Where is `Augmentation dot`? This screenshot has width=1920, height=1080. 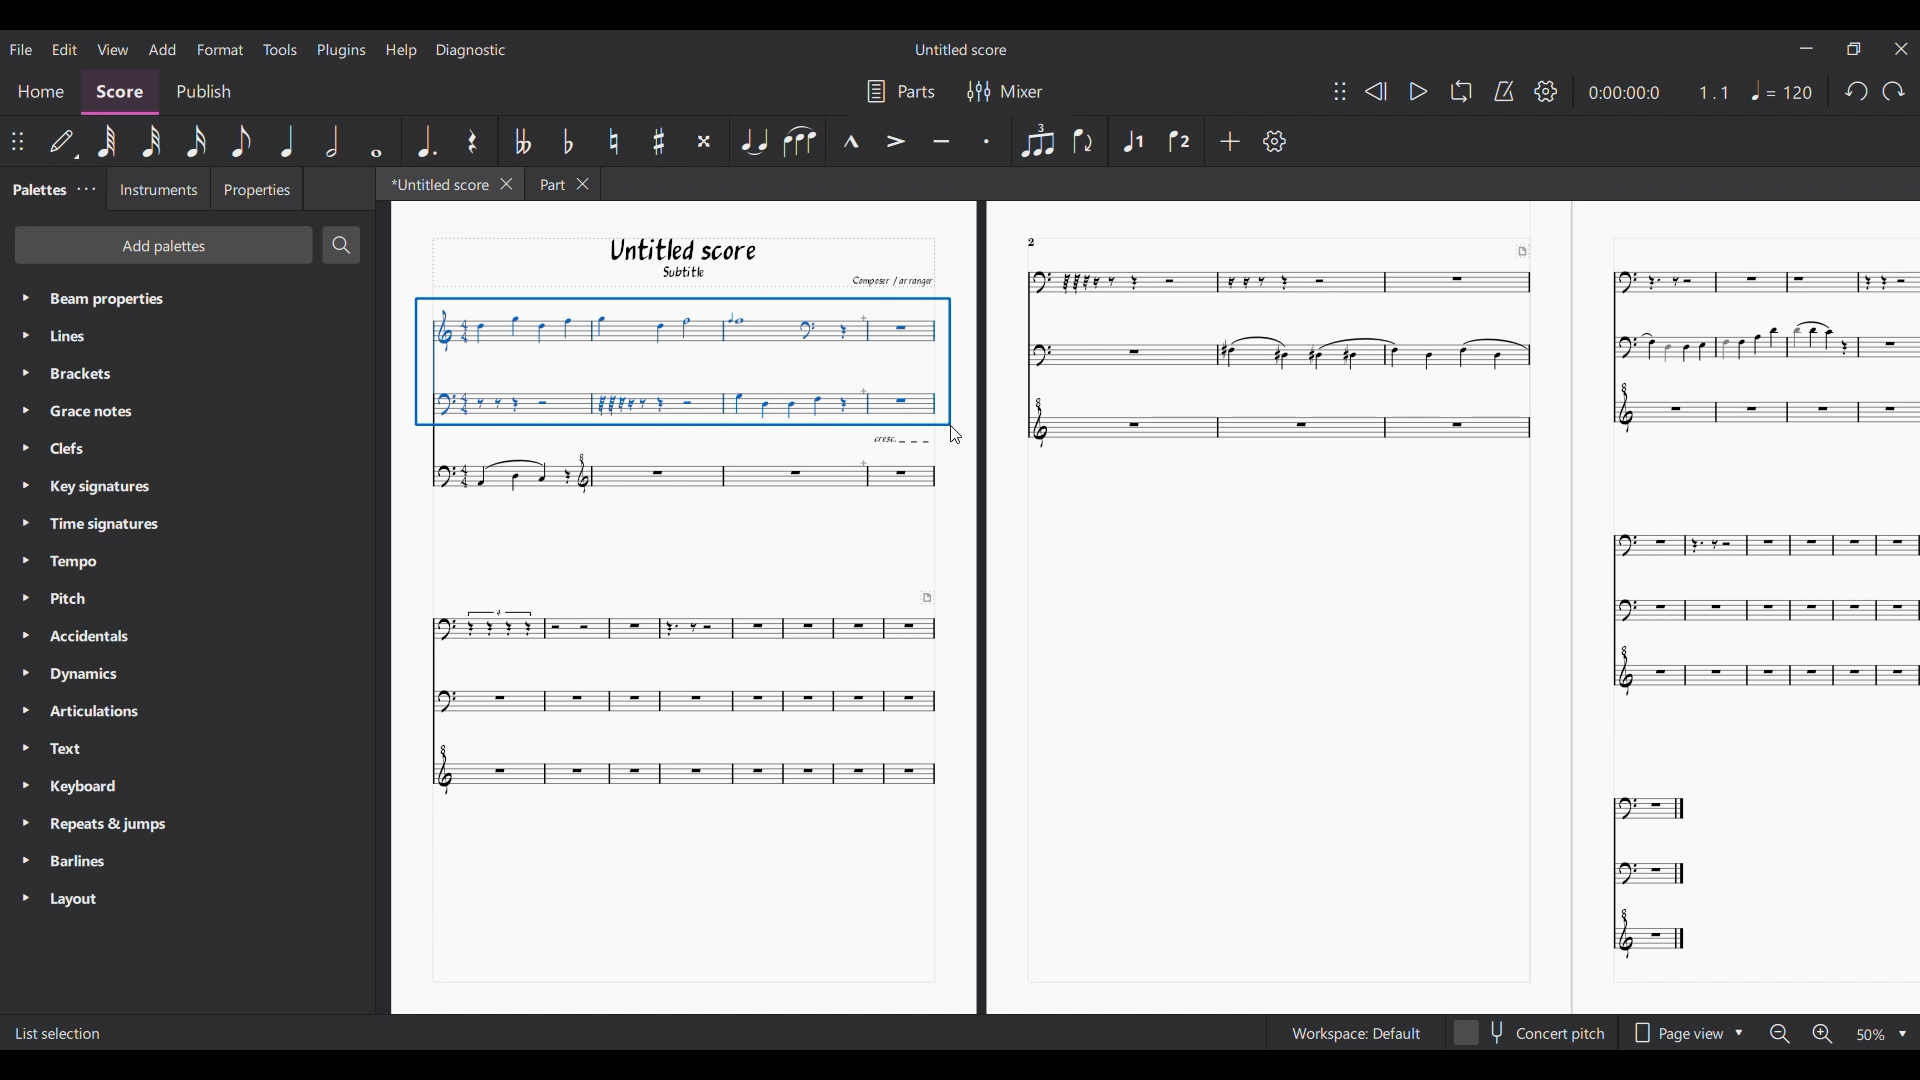 Augmentation dot is located at coordinates (425, 141).